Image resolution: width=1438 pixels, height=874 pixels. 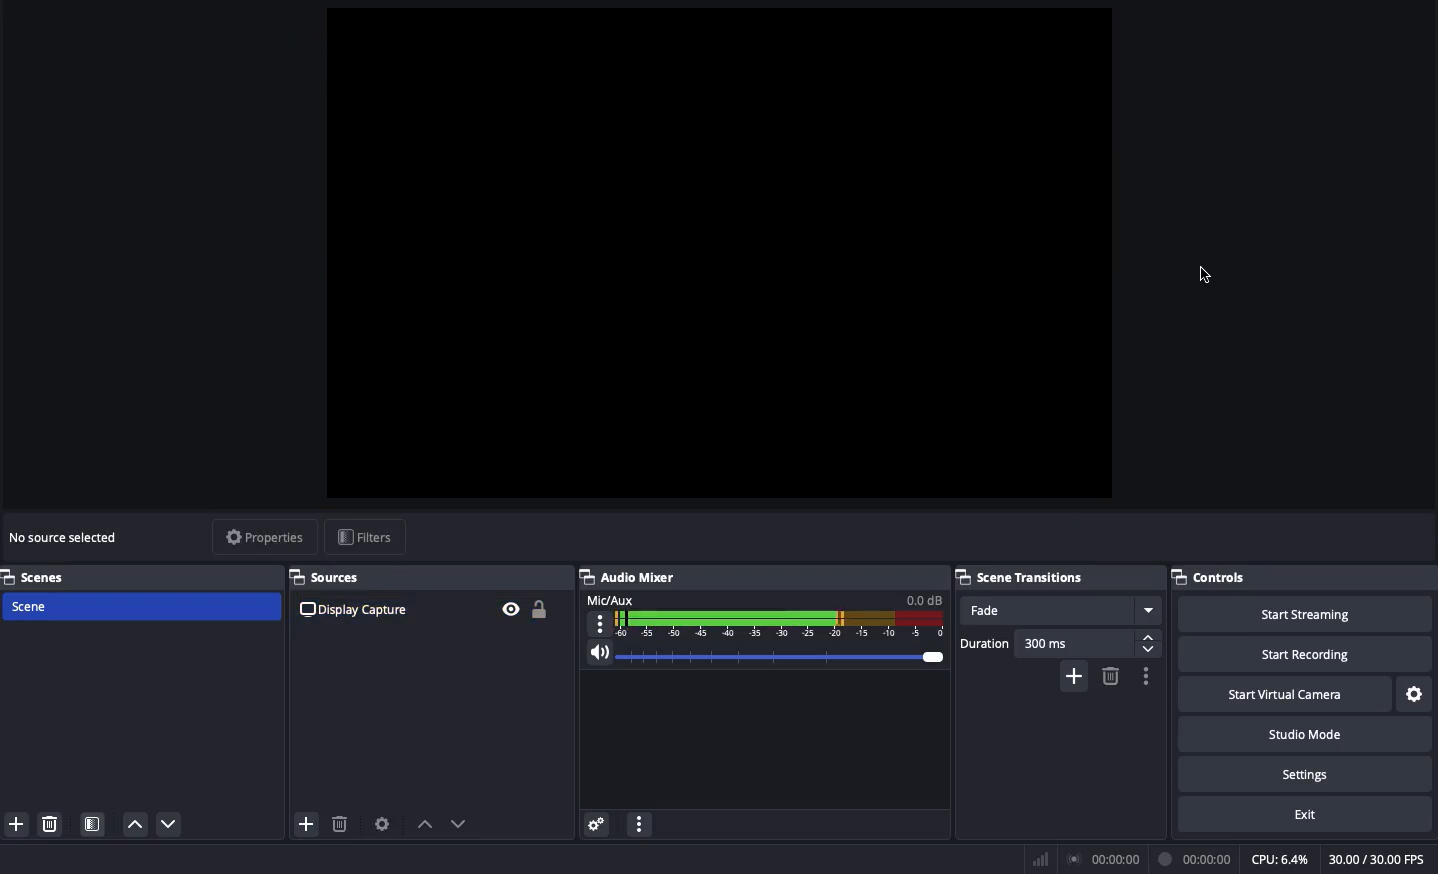 I want to click on Properties, so click(x=261, y=537).